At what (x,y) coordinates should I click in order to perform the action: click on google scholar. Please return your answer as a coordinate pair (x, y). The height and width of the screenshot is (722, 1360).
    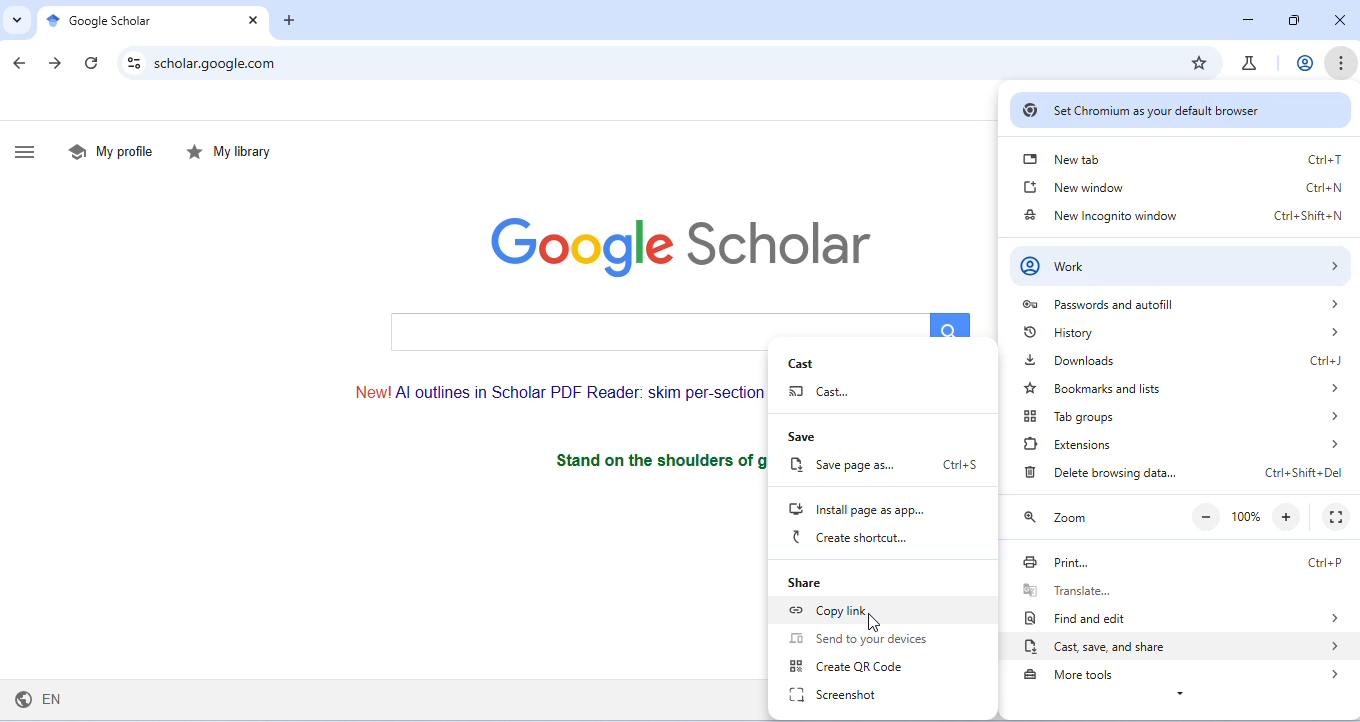
    Looking at the image, I should click on (99, 21).